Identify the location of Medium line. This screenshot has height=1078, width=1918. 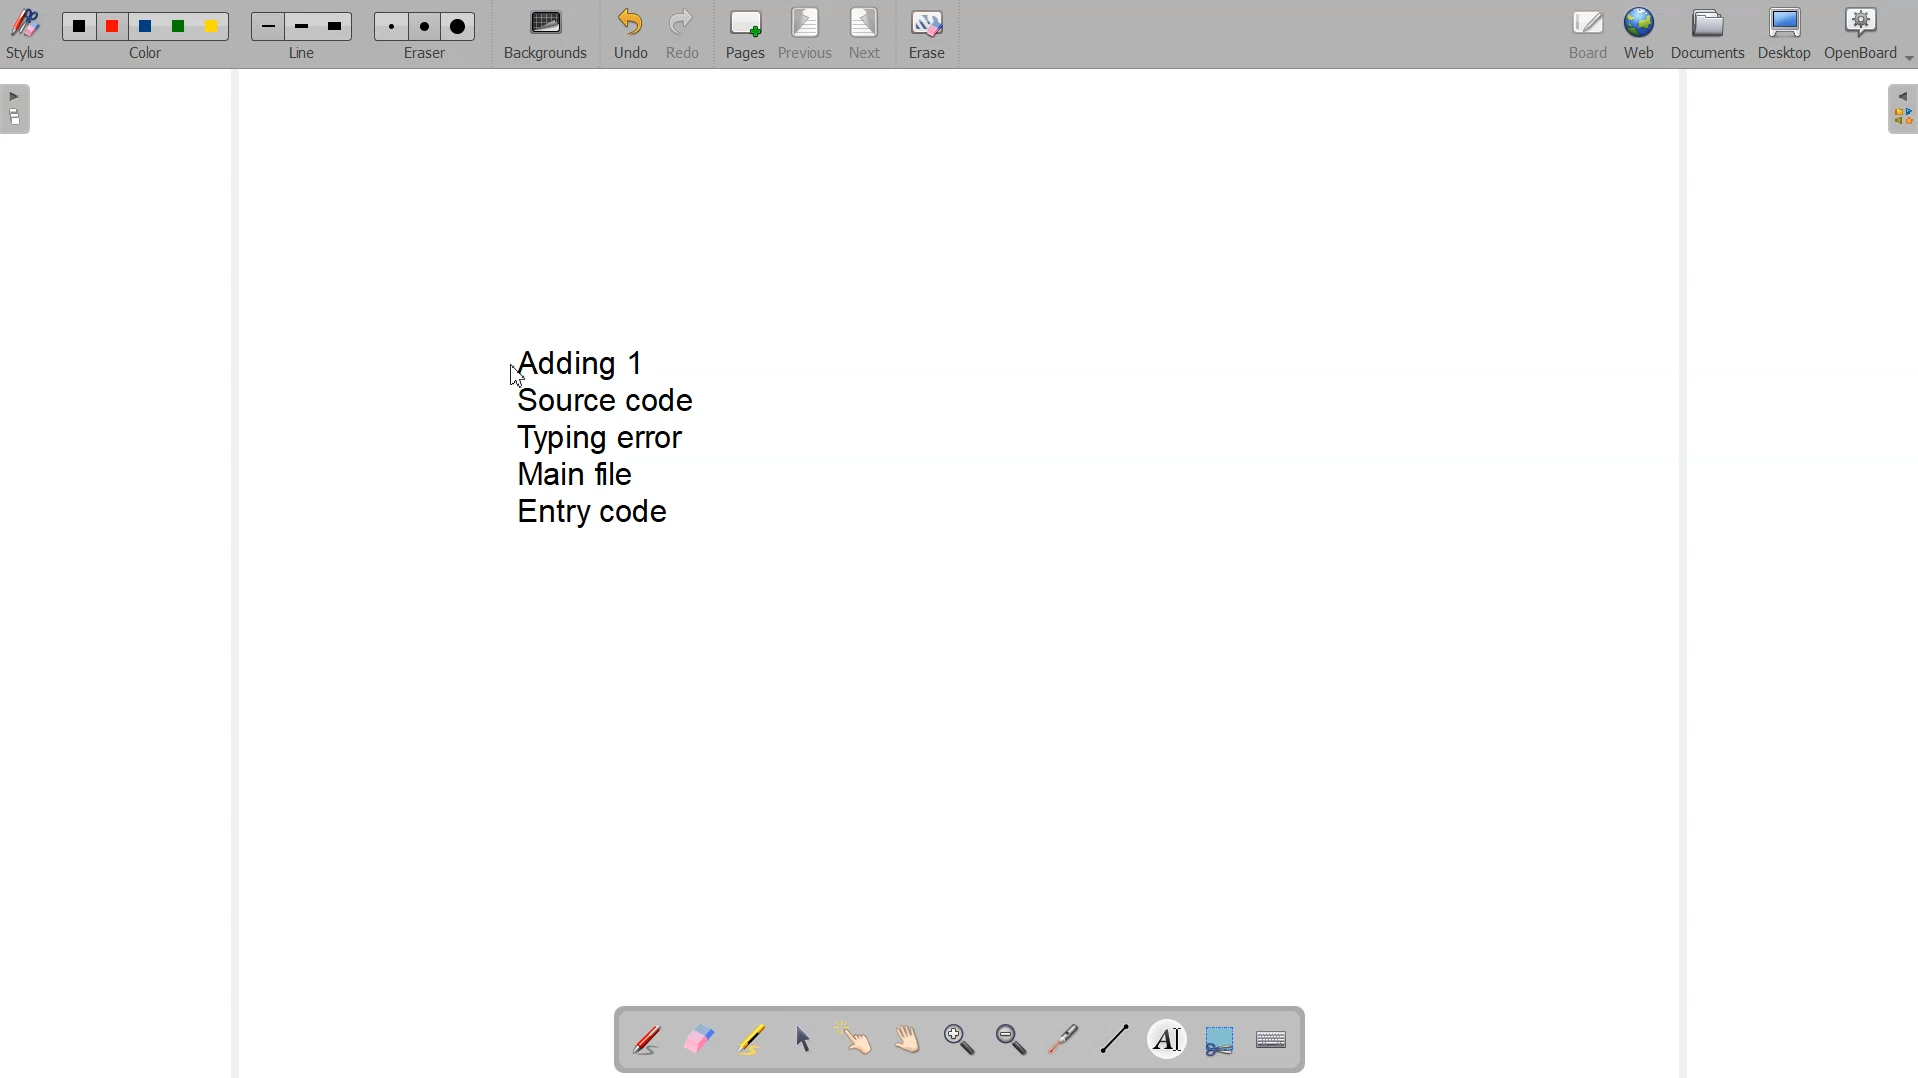
(303, 27).